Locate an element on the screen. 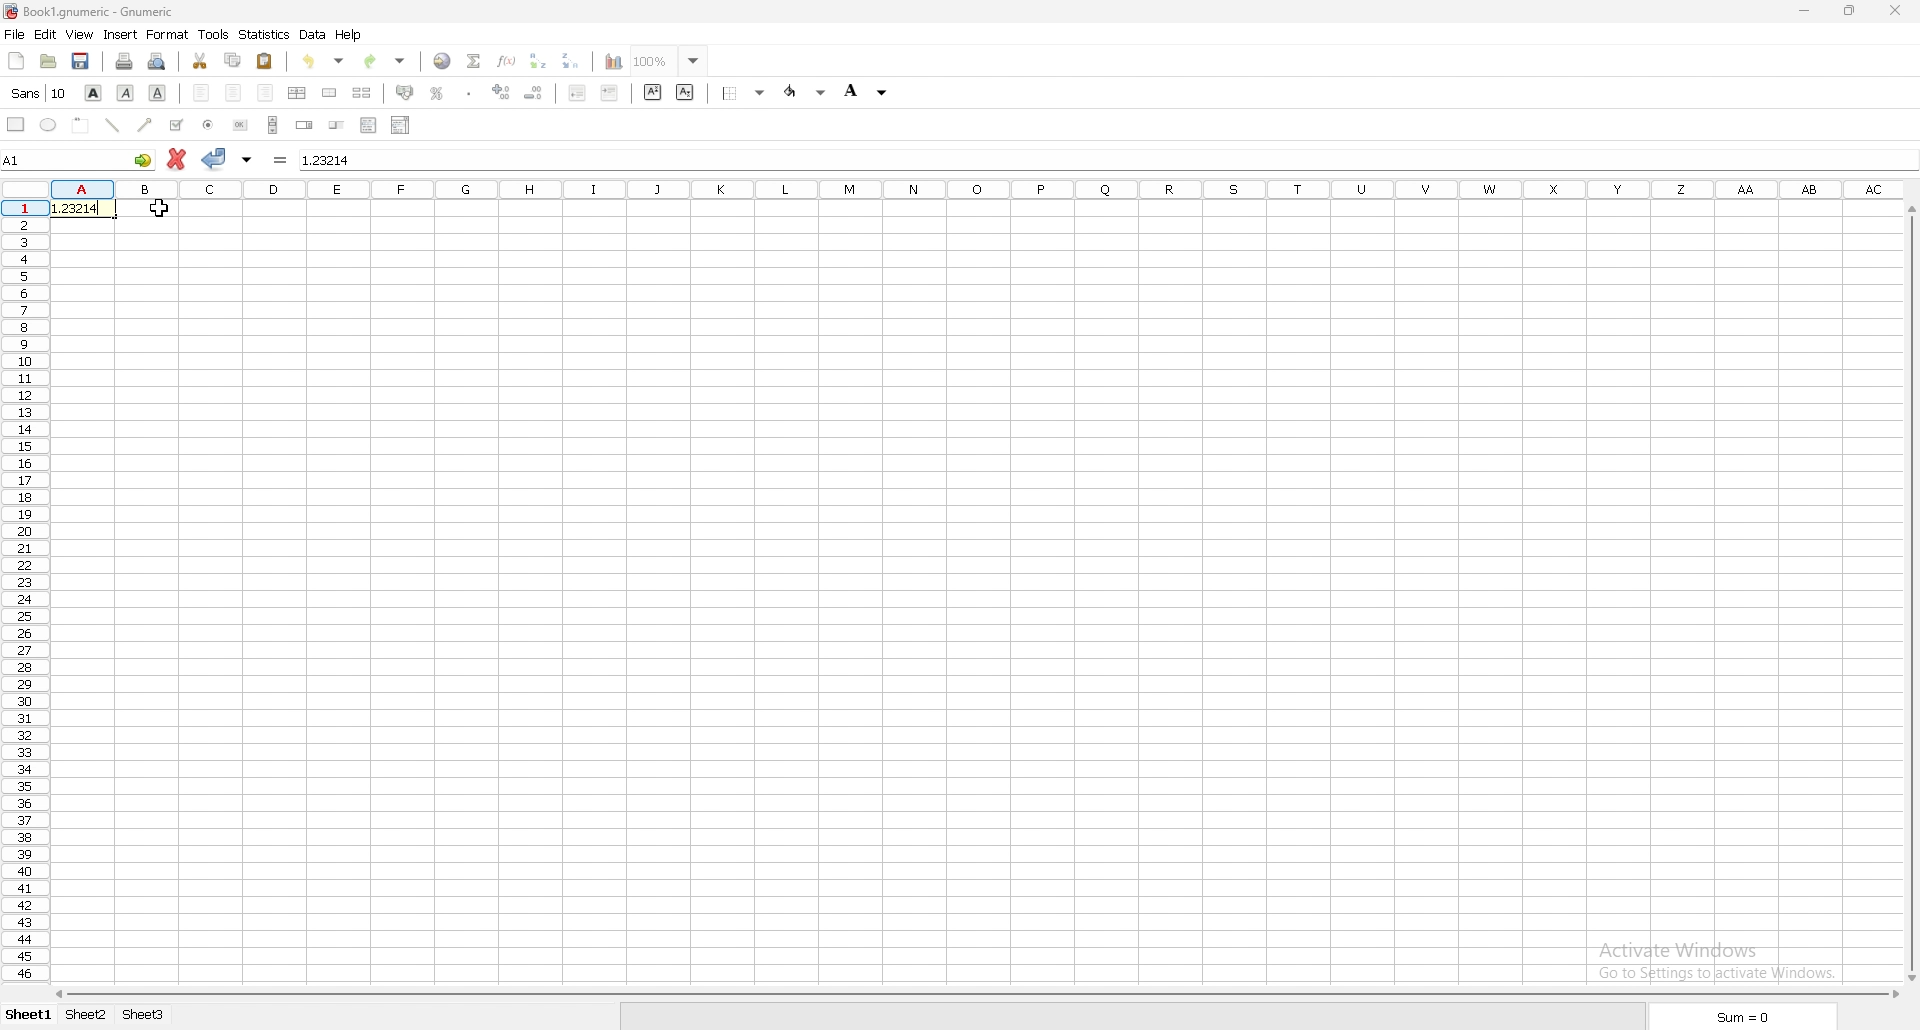 Image resolution: width=1920 pixels, height=1030 pixels. accounting is located at coordinates (405, 92).